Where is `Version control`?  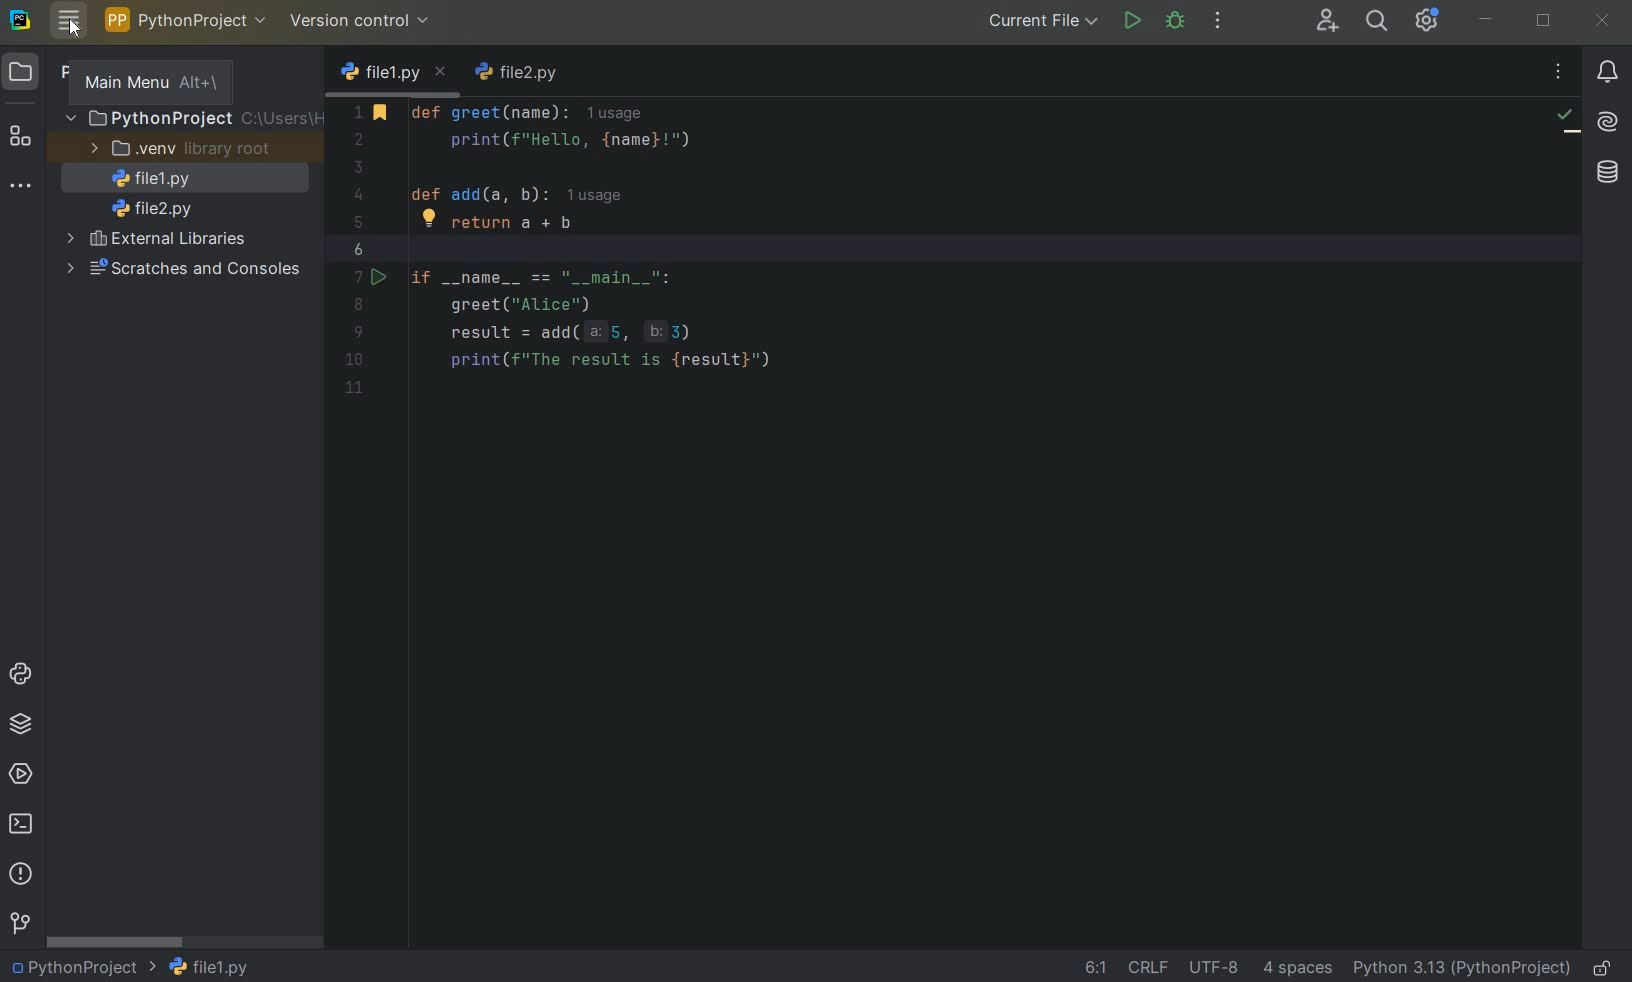 Version control is located at coordinates (19, 923).